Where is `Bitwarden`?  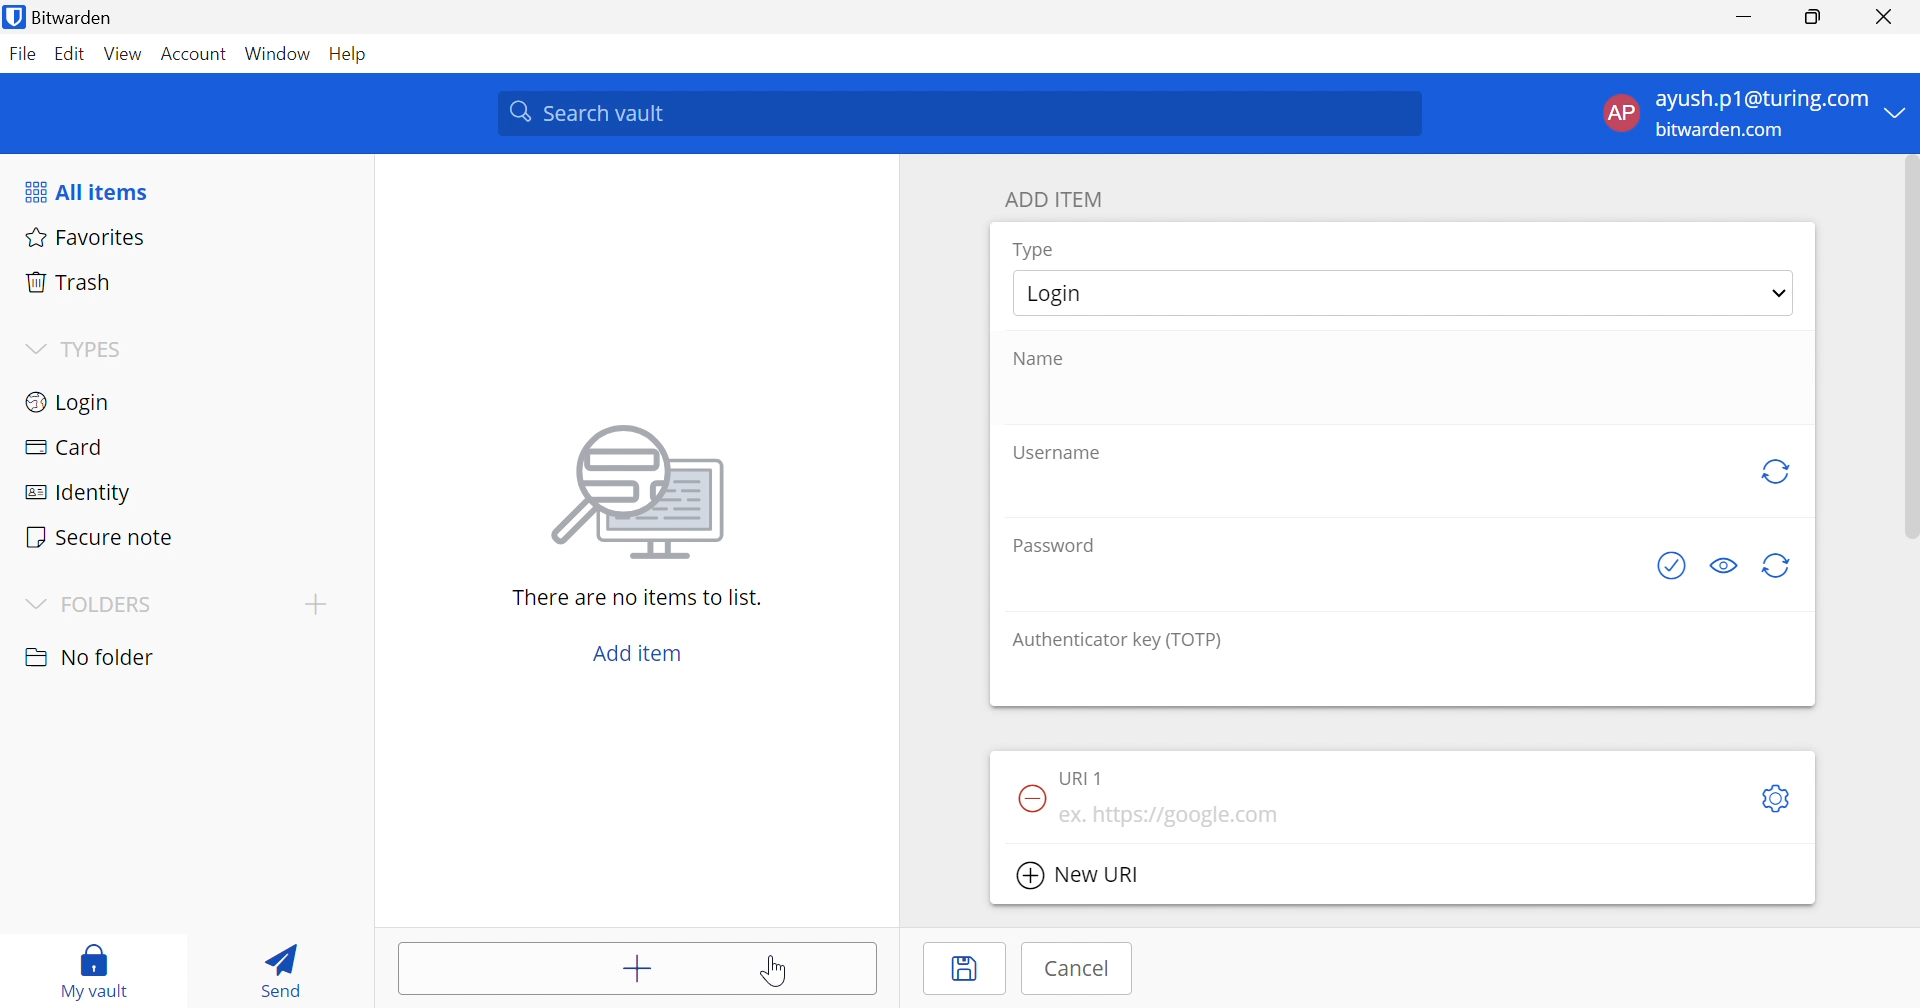 Bitwarden is located at coordinates (58, 16).